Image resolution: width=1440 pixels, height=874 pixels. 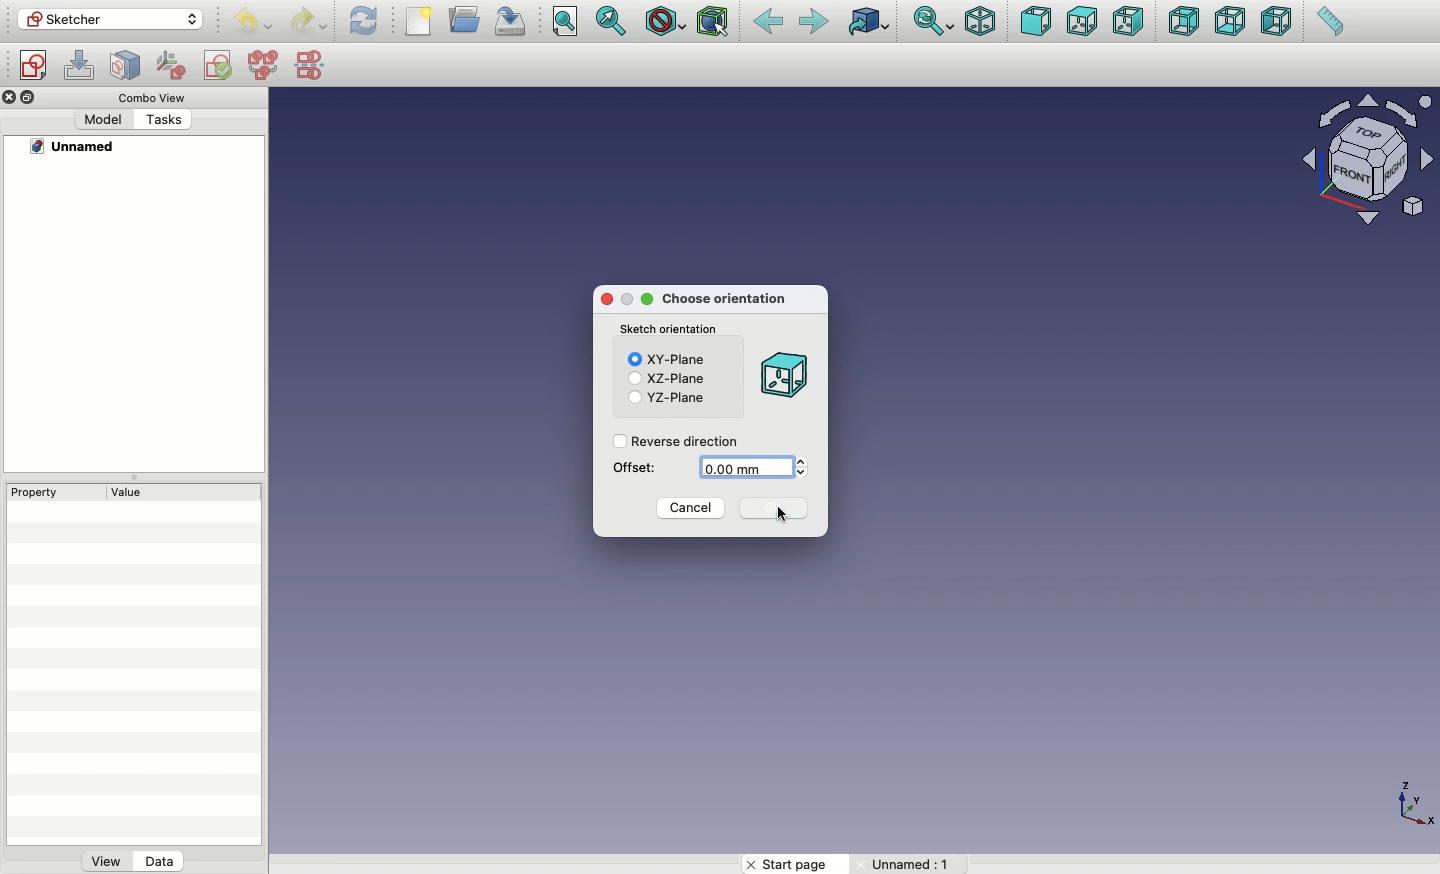 What do you see at coordinates (1035, 21) in the screenshot?
I see `Front` at bounding box center [1035, 21].